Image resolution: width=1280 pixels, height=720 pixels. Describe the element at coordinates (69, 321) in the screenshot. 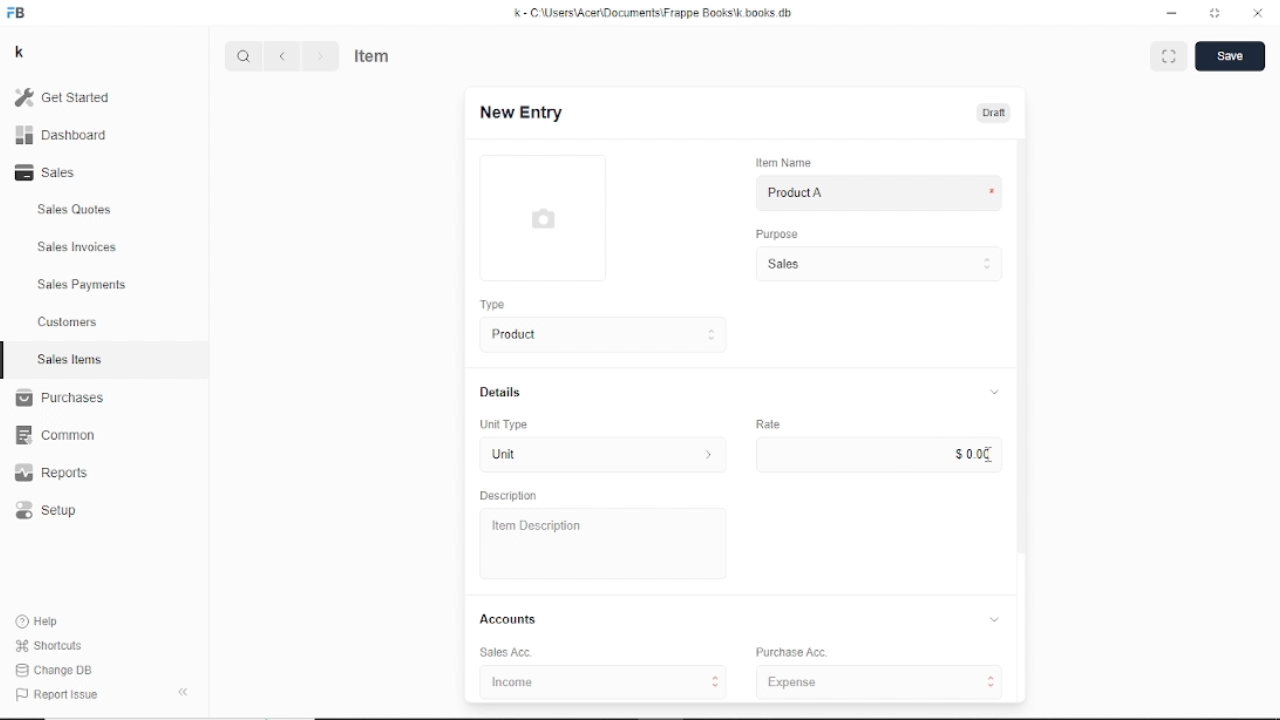

I see `Customers` at that location.